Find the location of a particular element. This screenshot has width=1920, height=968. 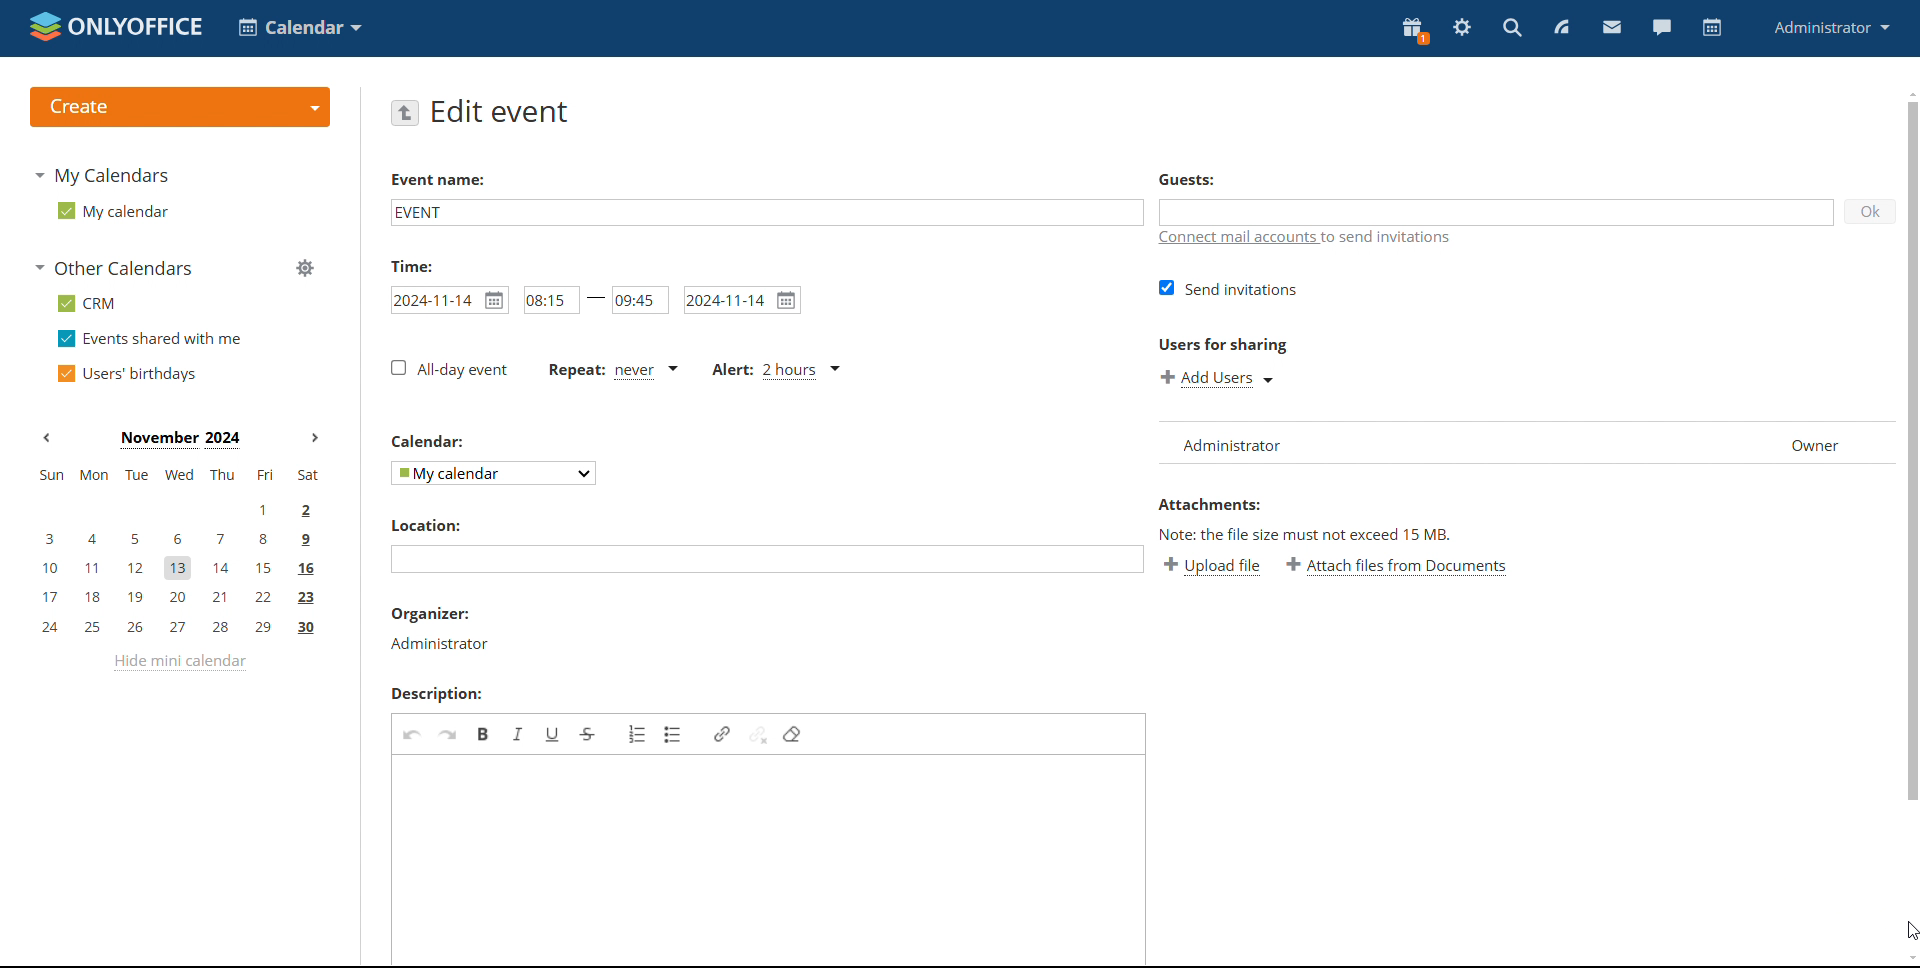

select application is located at coordinates (299, 27).